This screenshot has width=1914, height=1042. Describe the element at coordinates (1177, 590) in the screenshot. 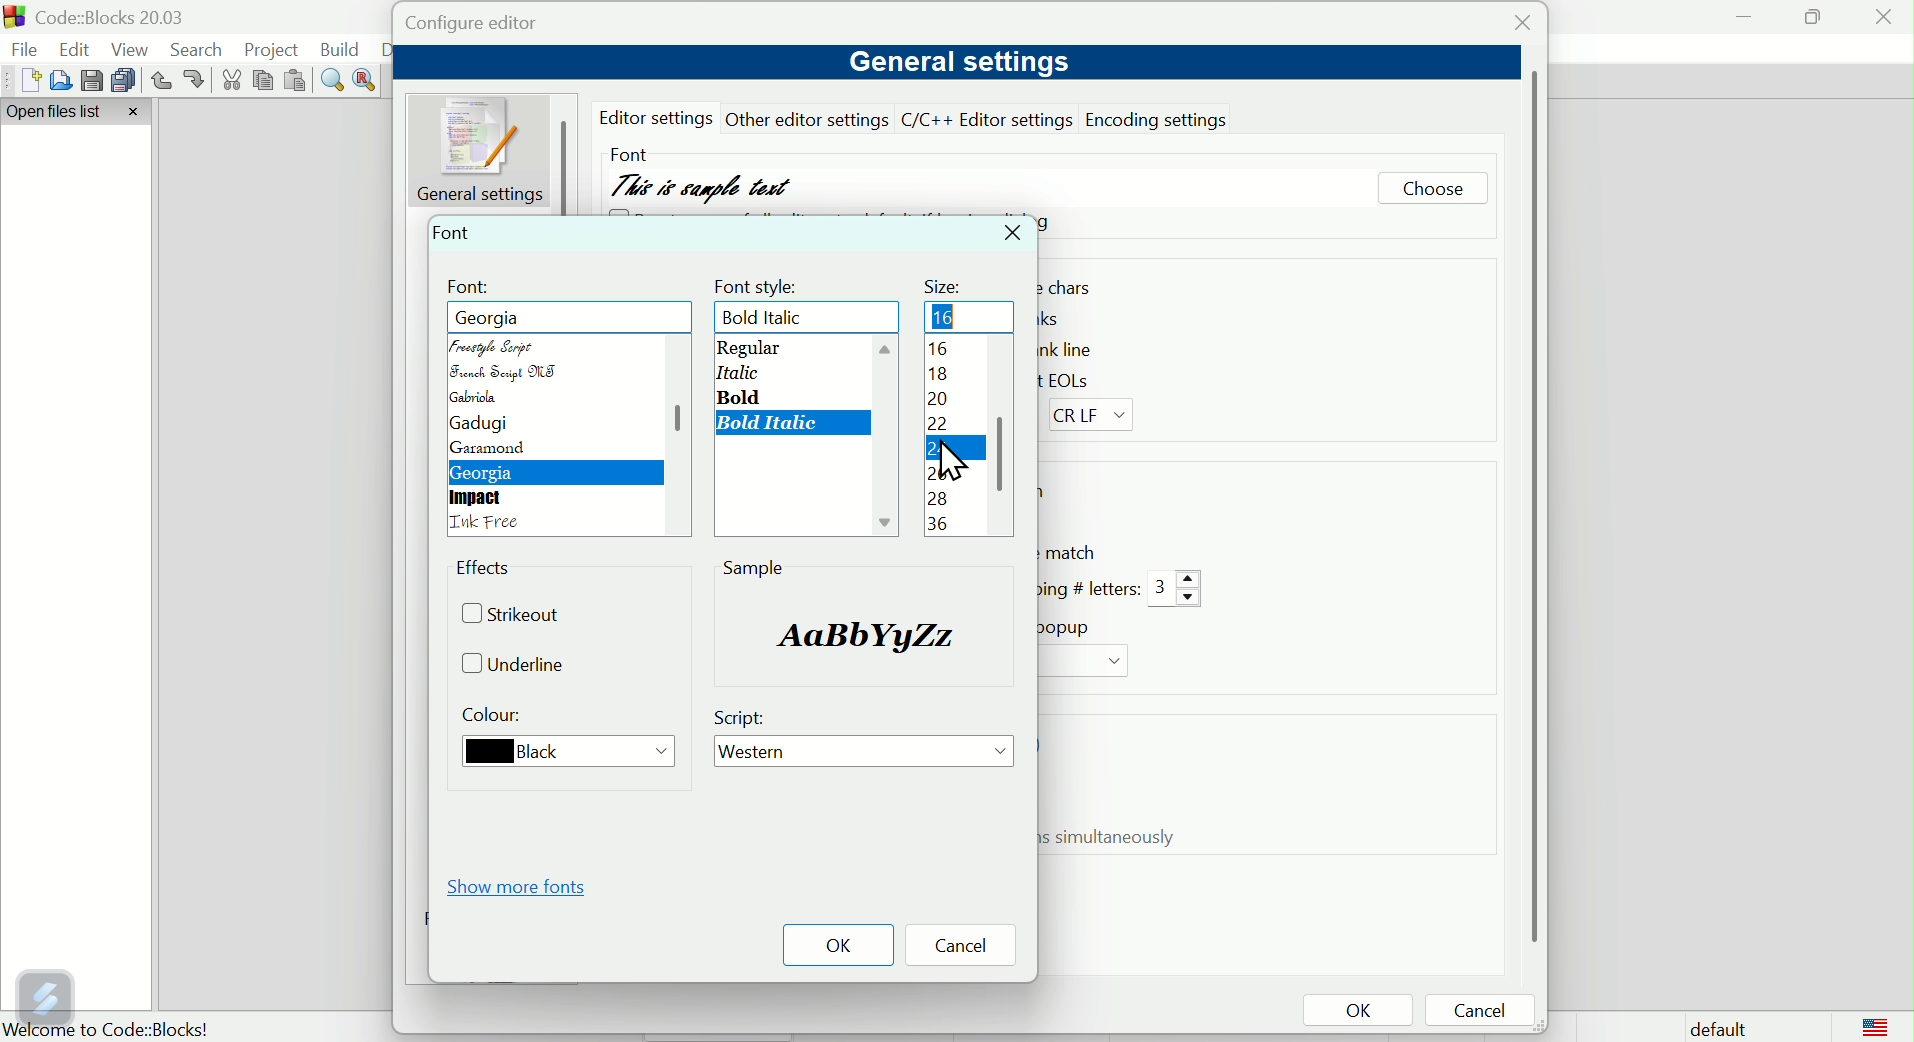

I see `3` at that location.